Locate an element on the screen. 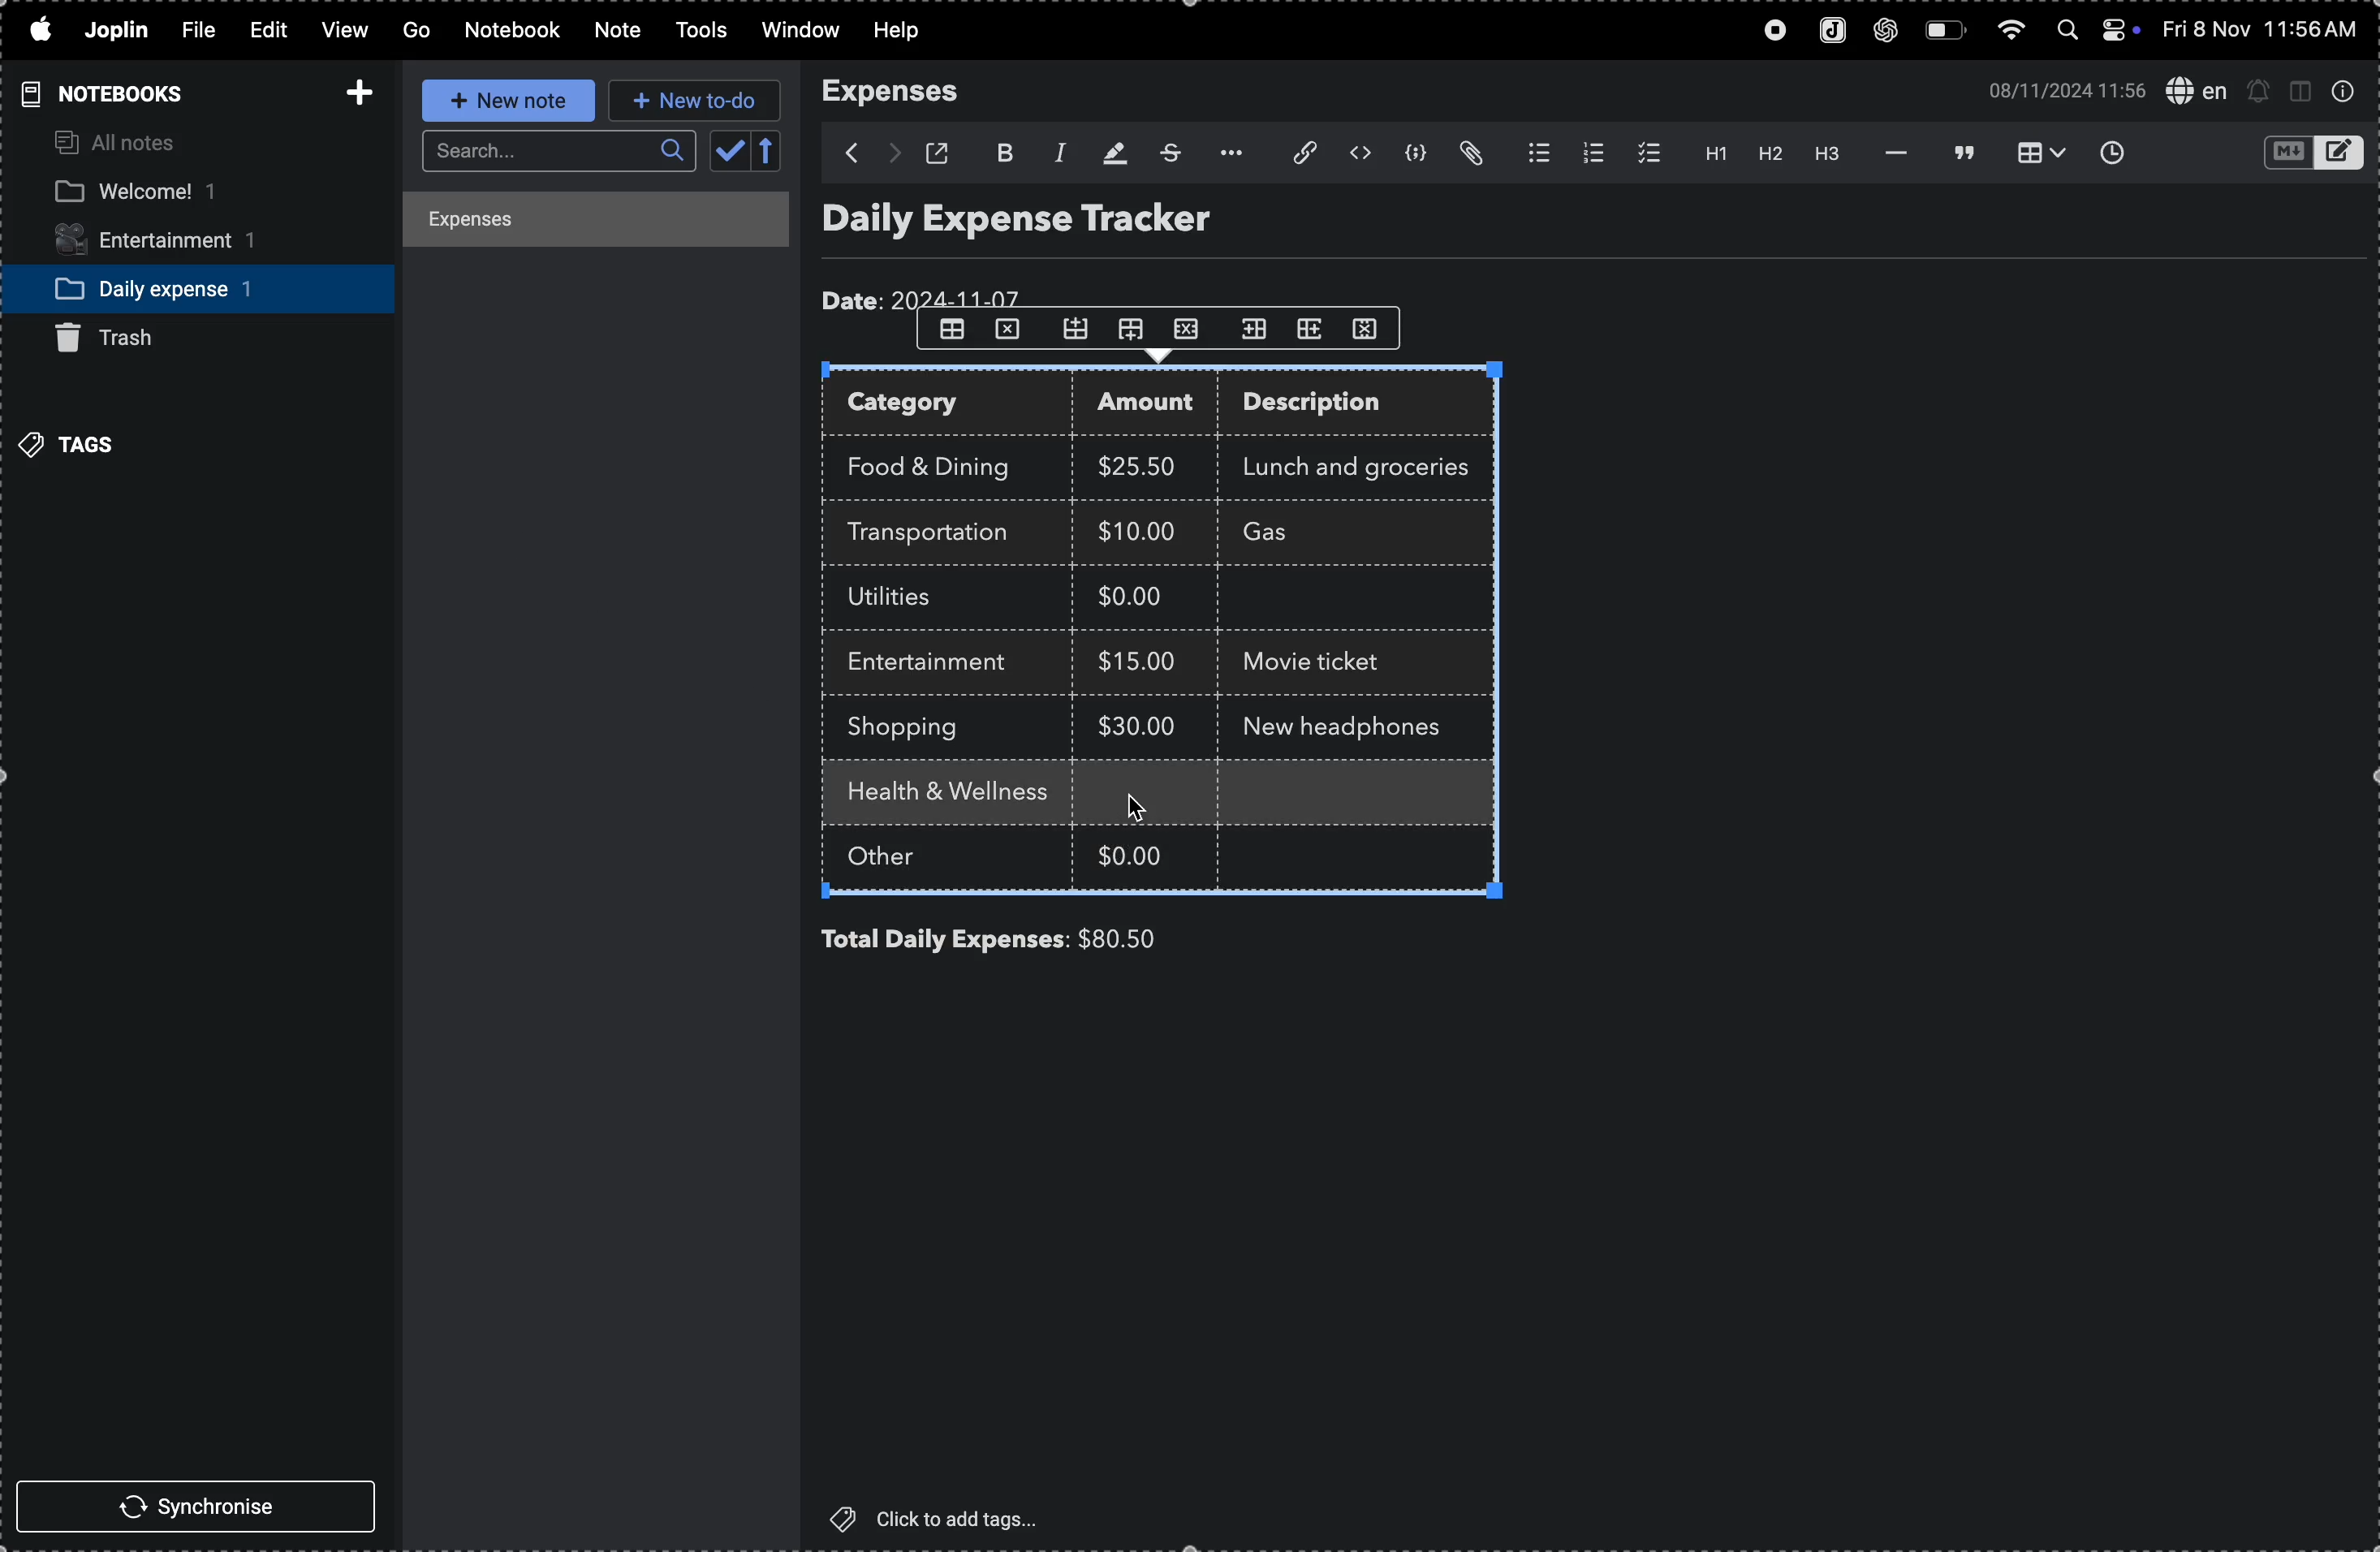 The height and width of the screenshot is (1552, 2380). entertainment is located at coordinates (175, 242).